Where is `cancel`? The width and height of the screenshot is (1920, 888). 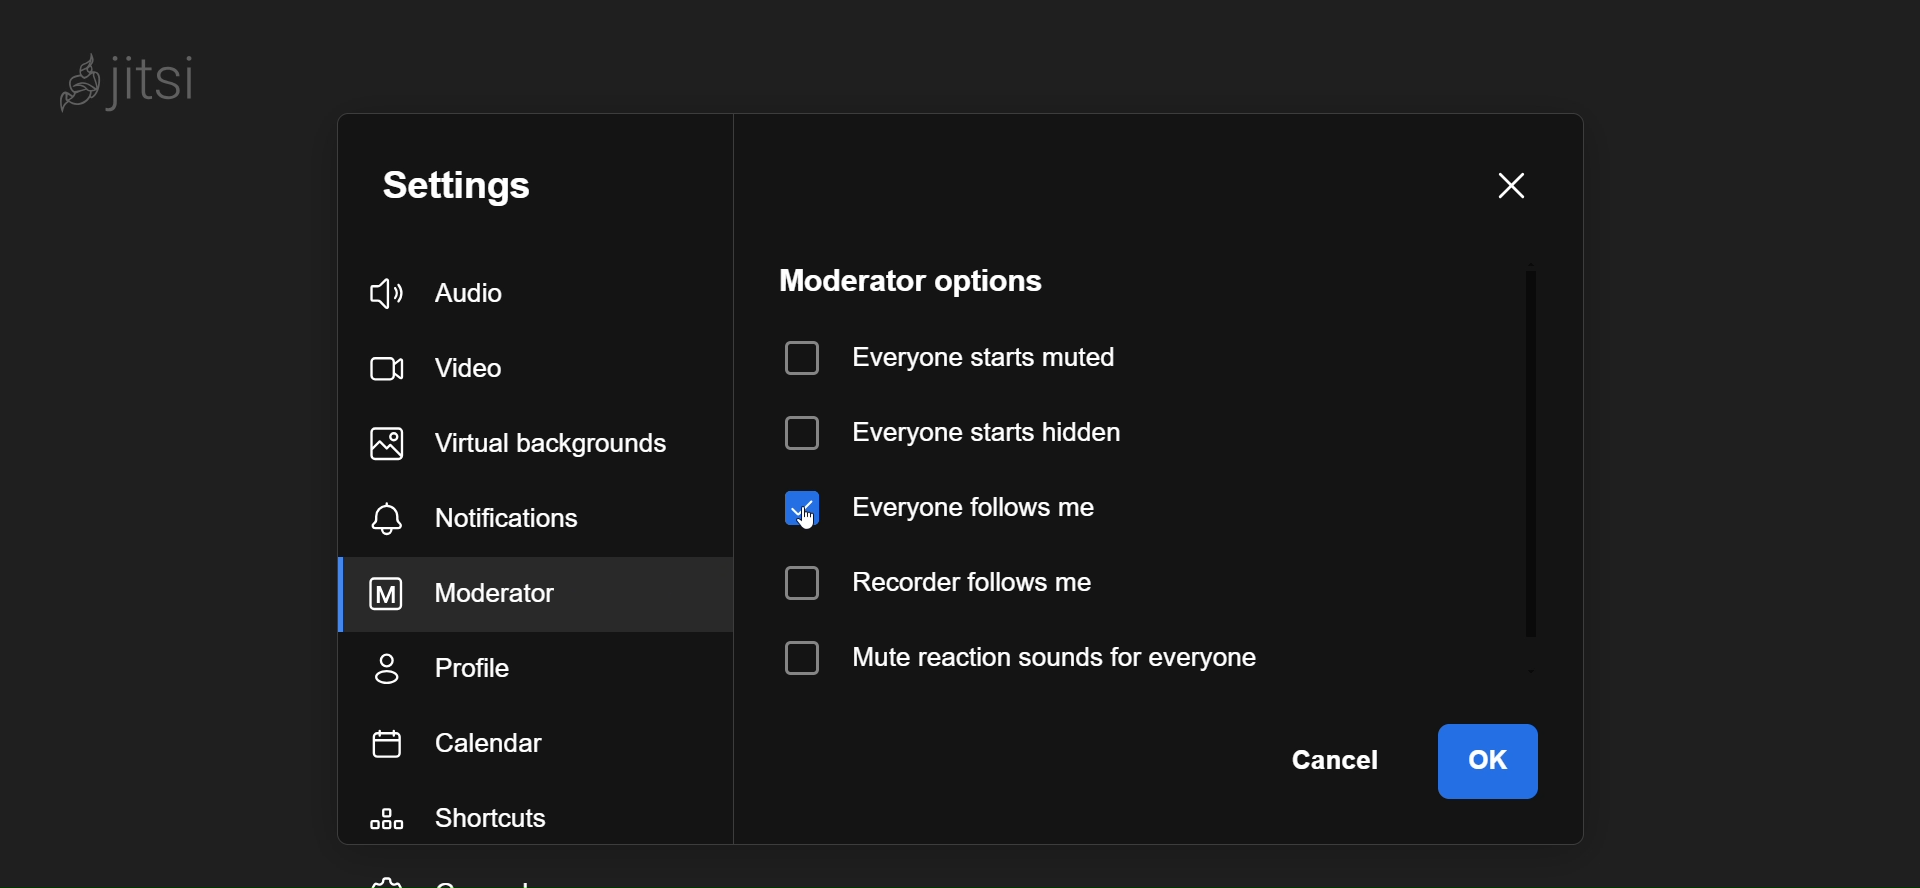
cancel is located at coordinates (1332, 761).